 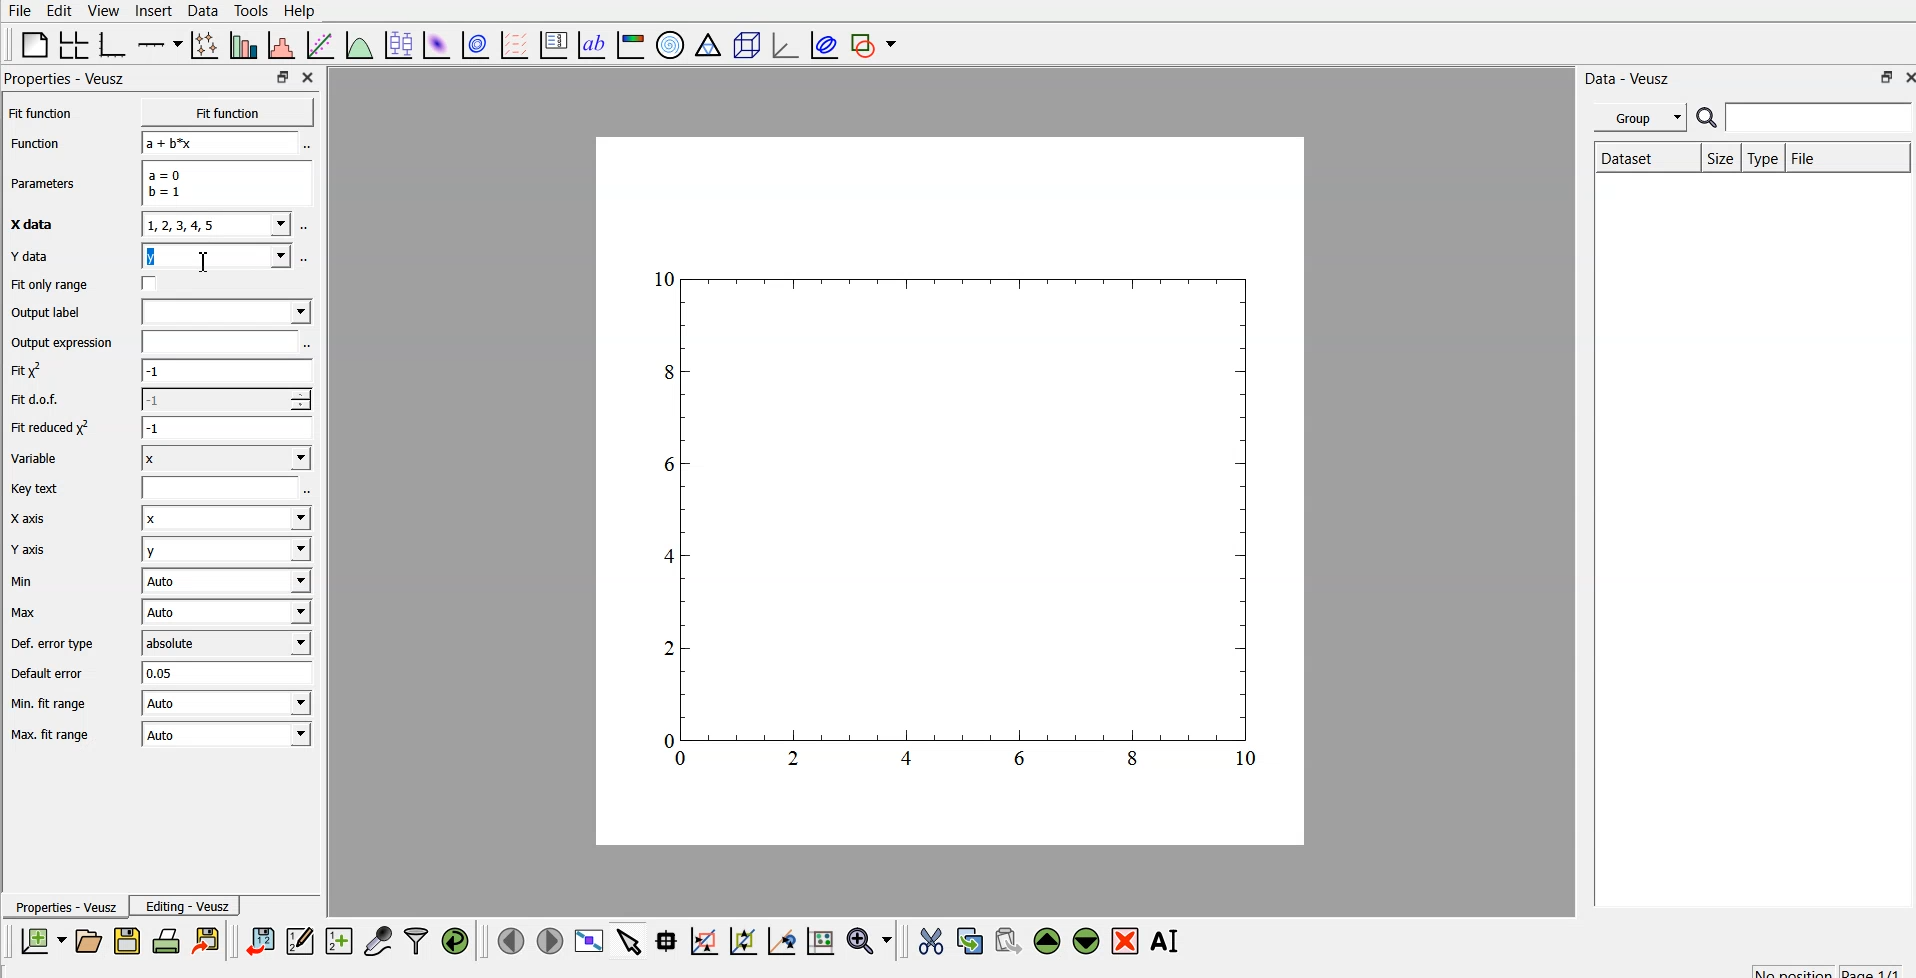 What do you see at coordinates (1086, 941) in the screenshot?
I see `move down the selected widget` at bounding box center [1086, 941].